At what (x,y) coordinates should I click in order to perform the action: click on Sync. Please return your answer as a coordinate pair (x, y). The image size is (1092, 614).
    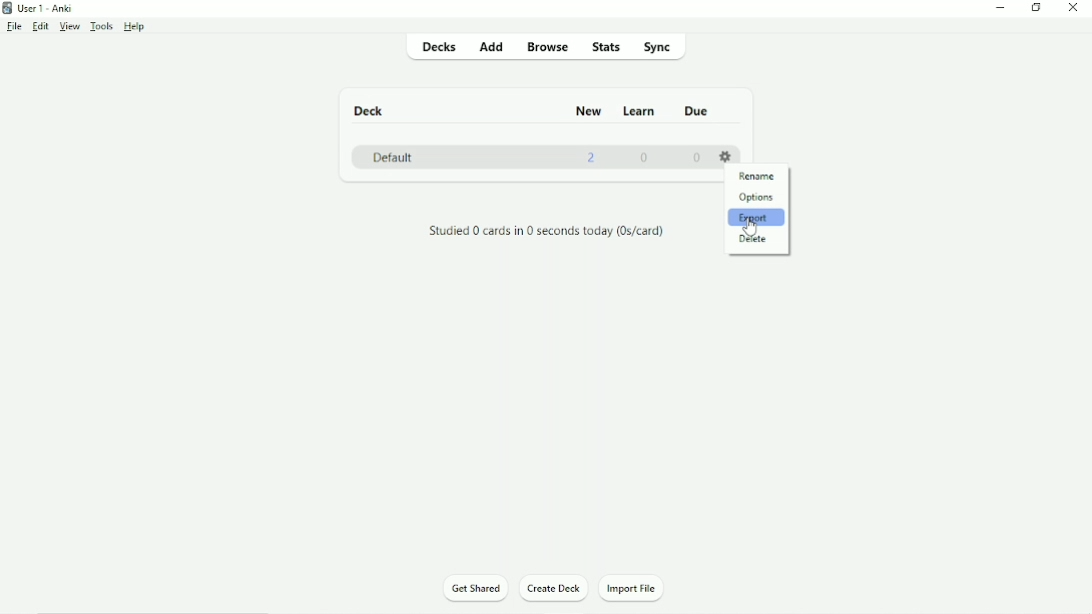
    Looking at the image, I should click on (657, 46).